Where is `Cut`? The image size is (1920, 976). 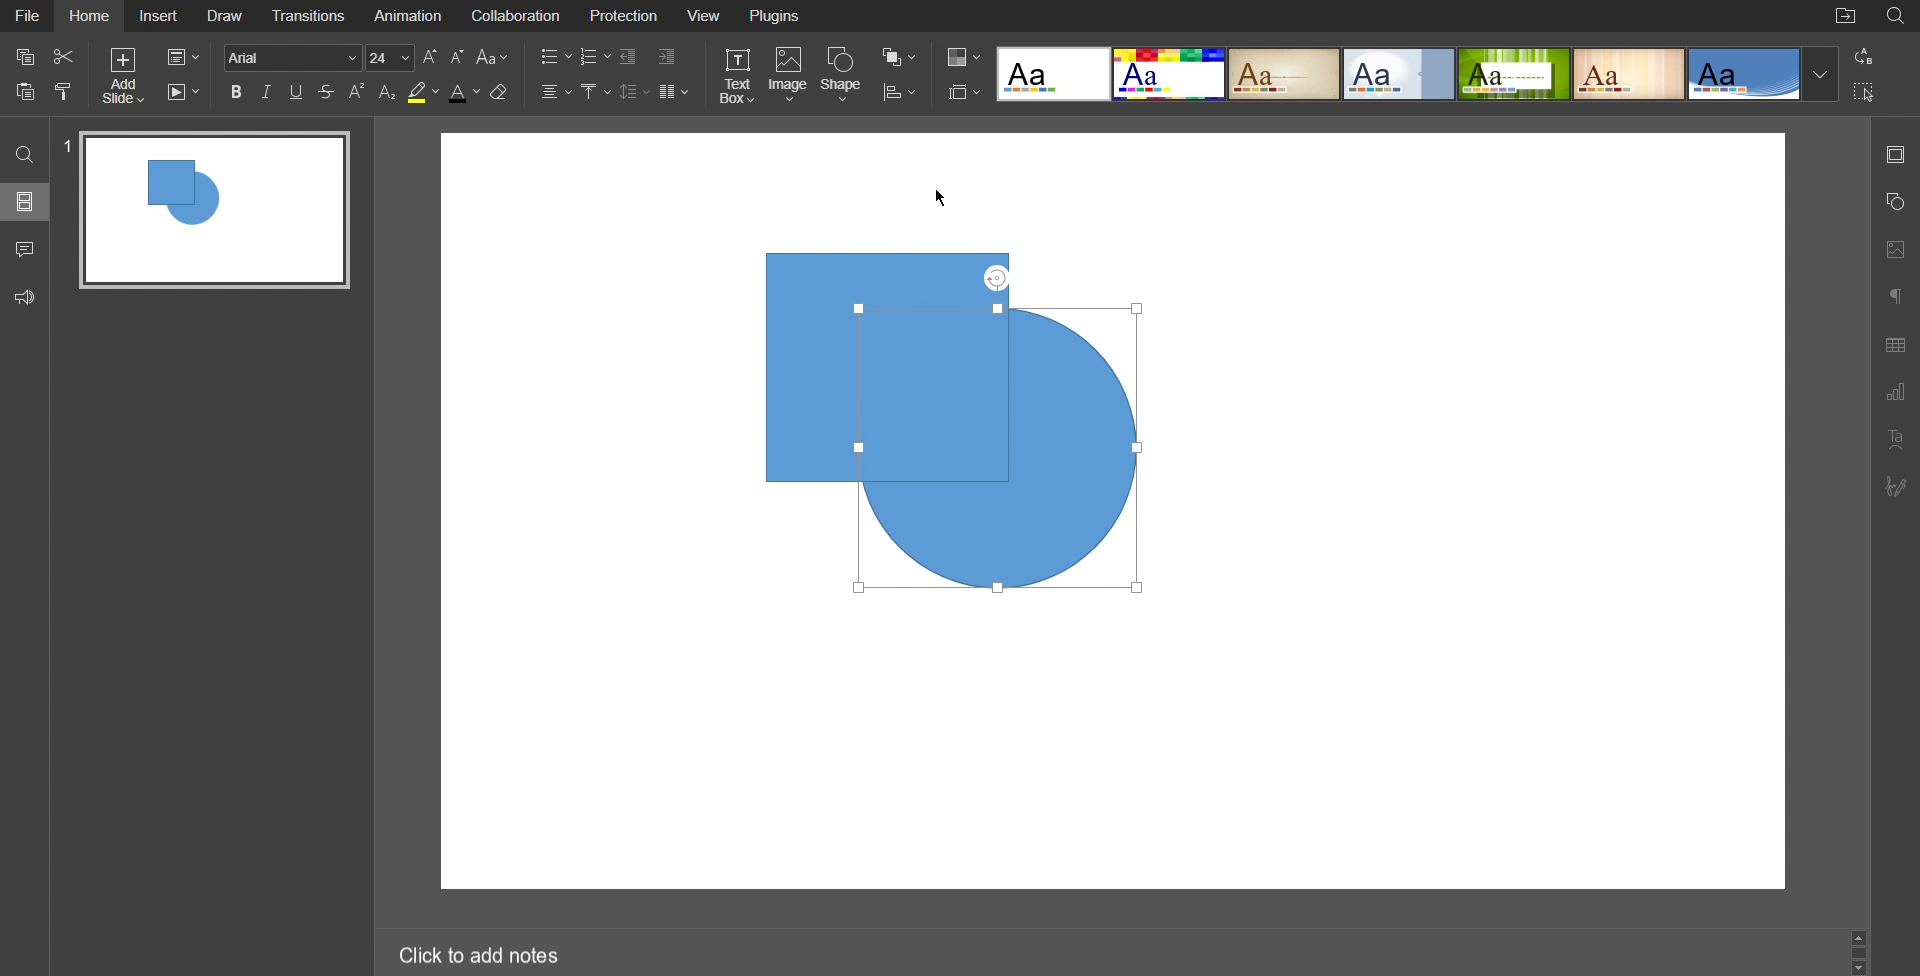
Cut is located at coordinates (64, 58).